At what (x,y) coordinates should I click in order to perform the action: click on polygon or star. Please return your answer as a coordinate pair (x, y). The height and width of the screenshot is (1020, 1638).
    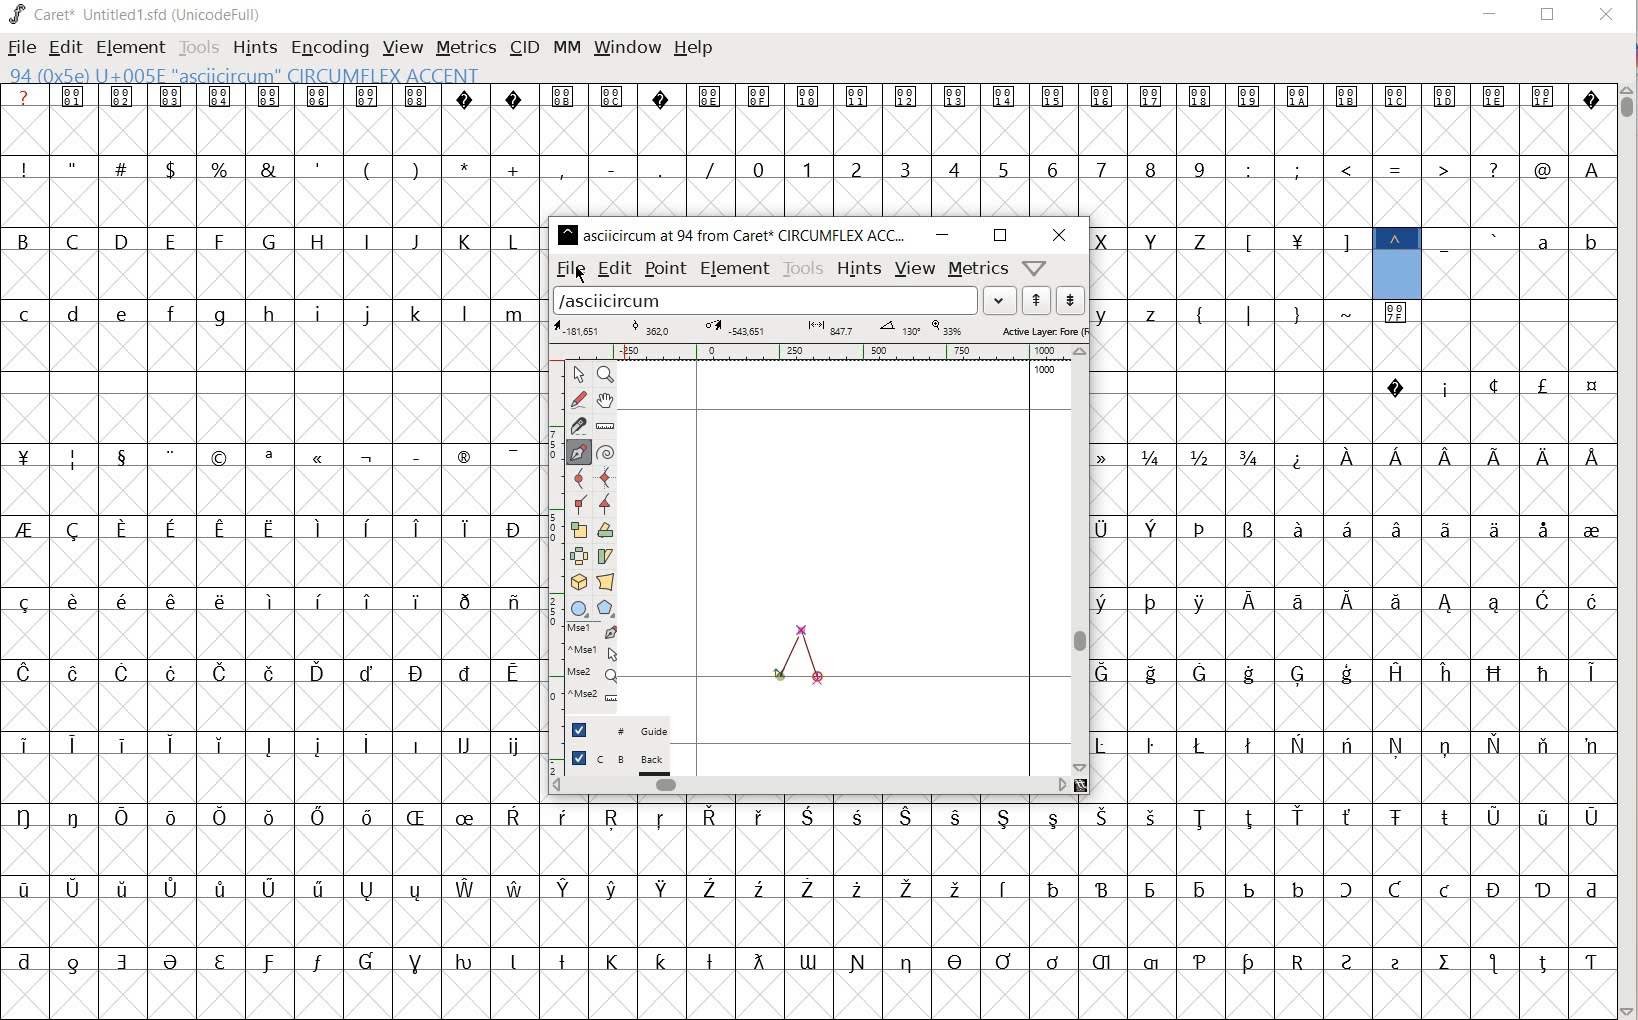
    Looking at the image, I should click on (605, 608).